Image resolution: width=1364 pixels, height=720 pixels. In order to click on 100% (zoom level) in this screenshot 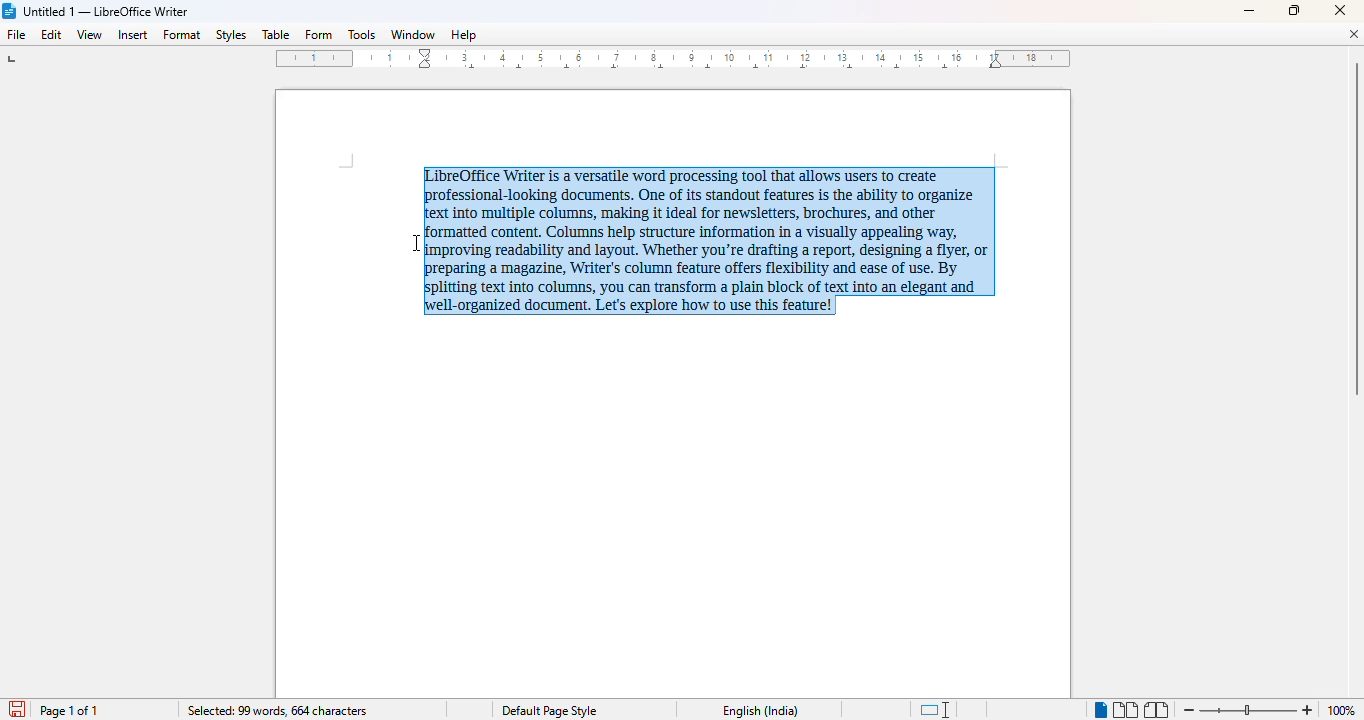, I will do `click(1344, 710)`.